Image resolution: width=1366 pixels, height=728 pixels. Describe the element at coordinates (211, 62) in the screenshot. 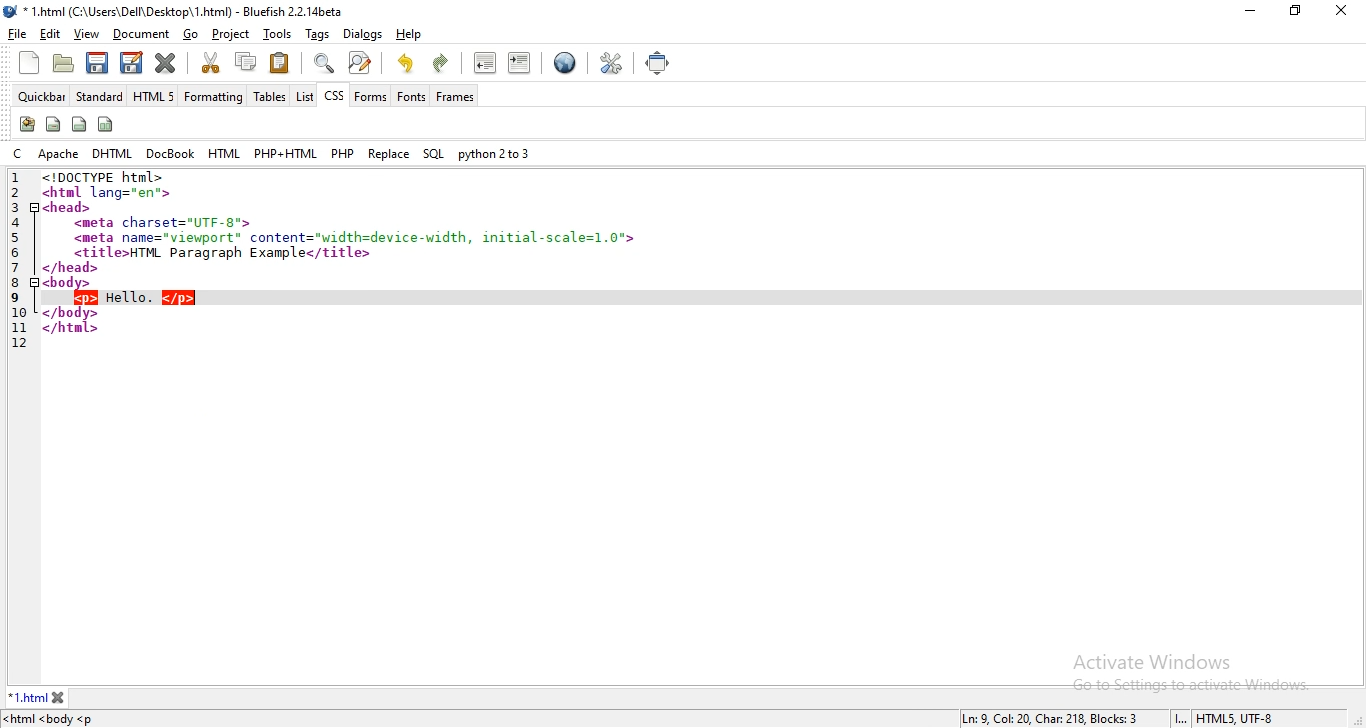

I see `cut` at that location.